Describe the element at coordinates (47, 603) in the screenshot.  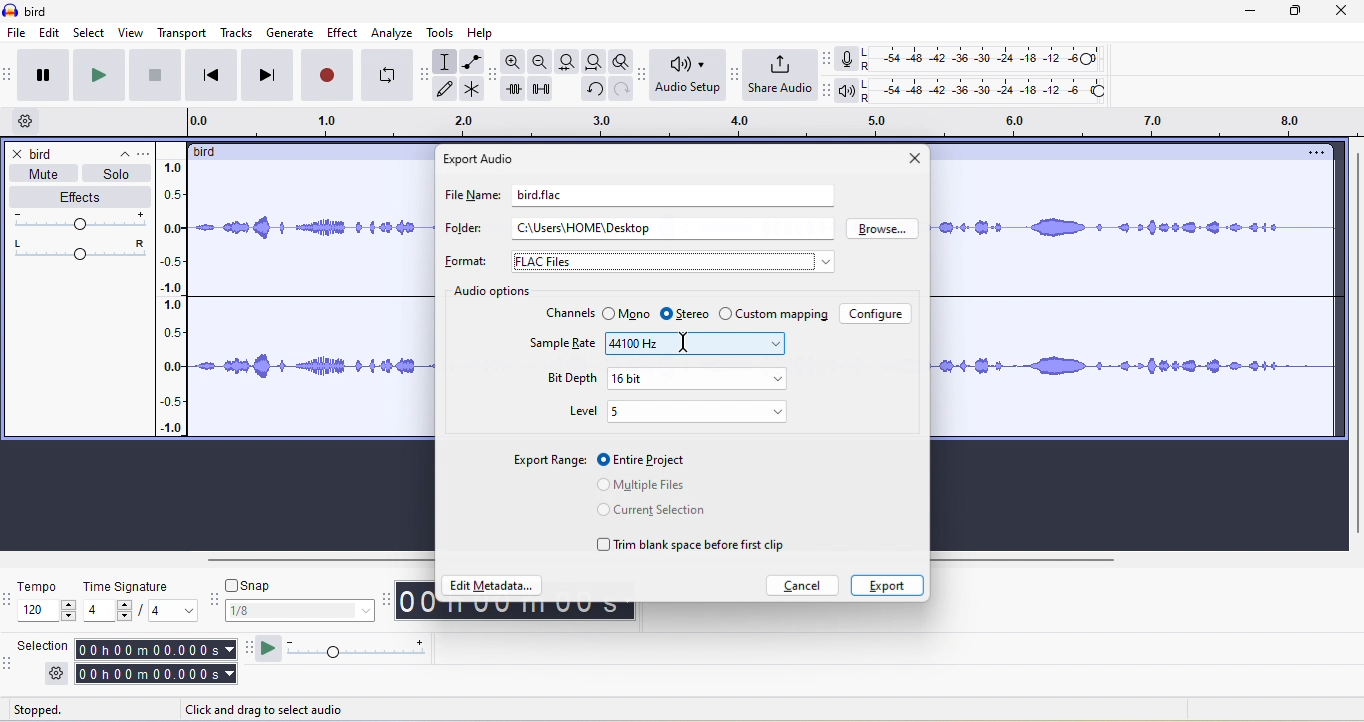
I see `tempo` at that location.